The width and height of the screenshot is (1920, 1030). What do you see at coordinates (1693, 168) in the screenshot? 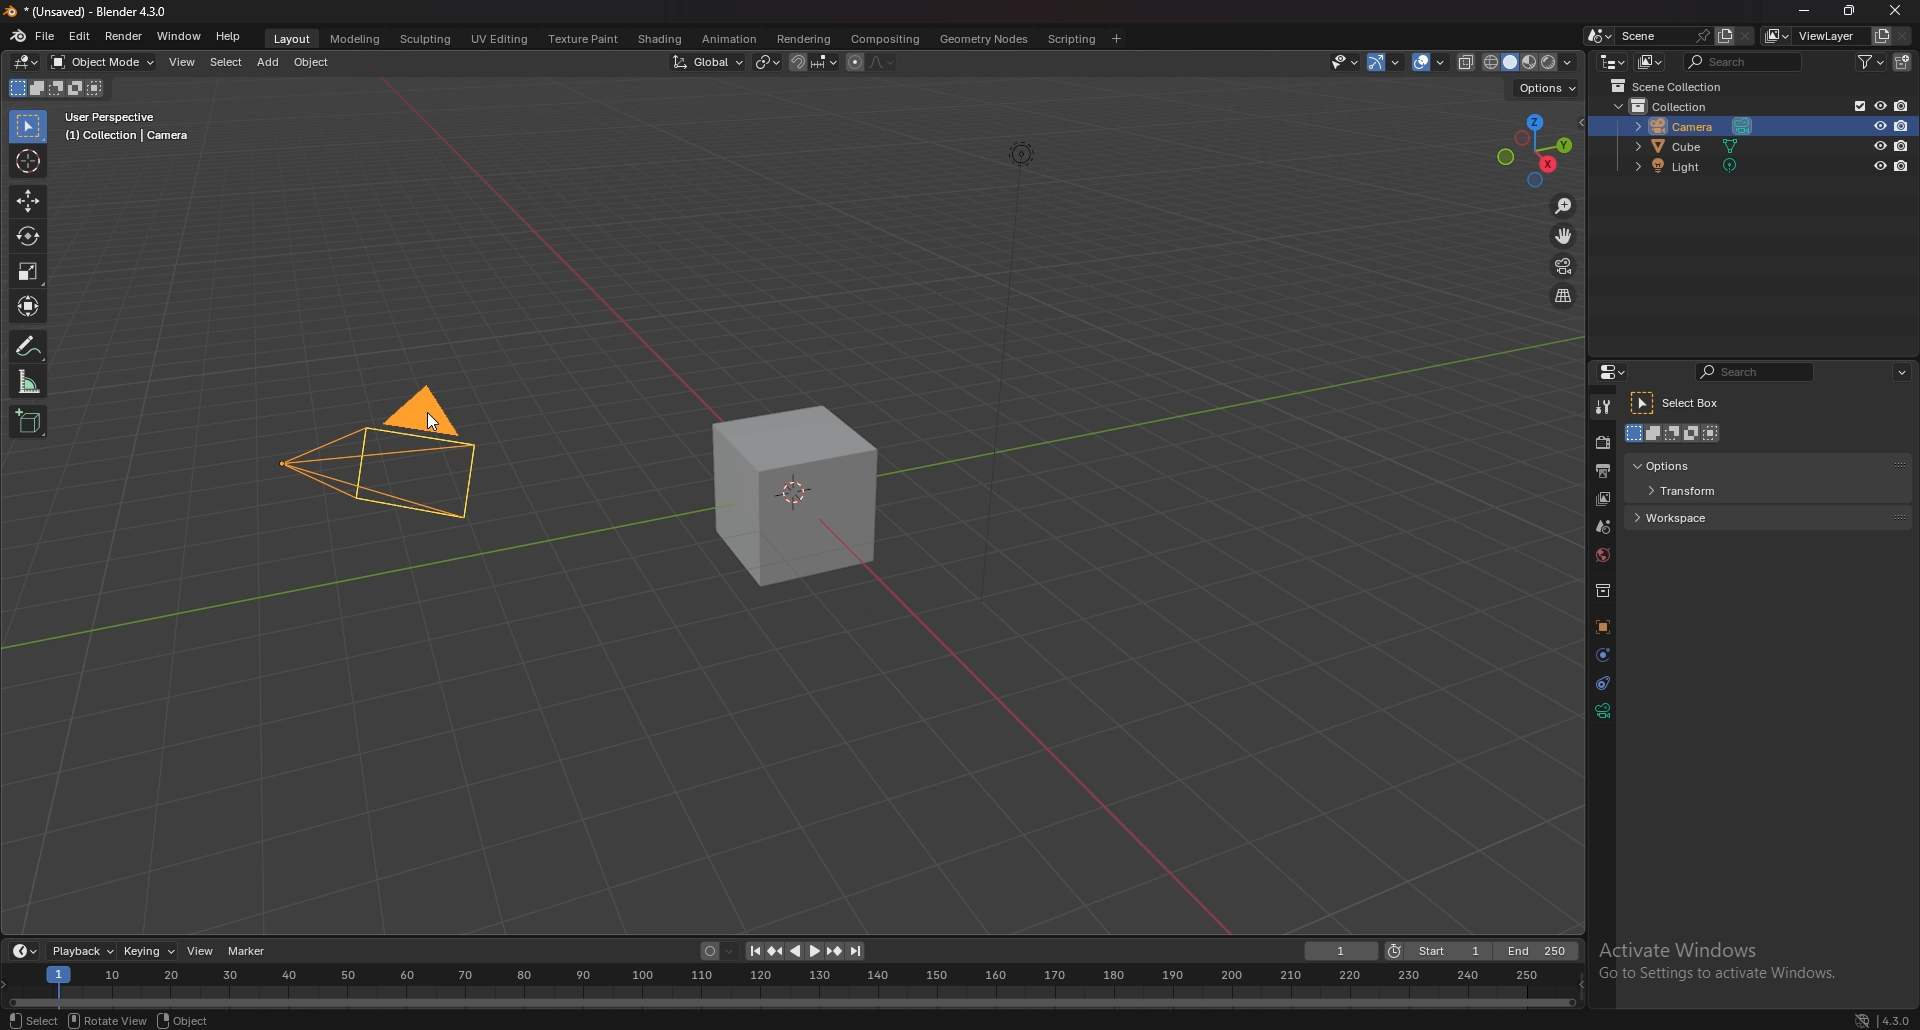
I see `light` at bounding box center [1693, 168].